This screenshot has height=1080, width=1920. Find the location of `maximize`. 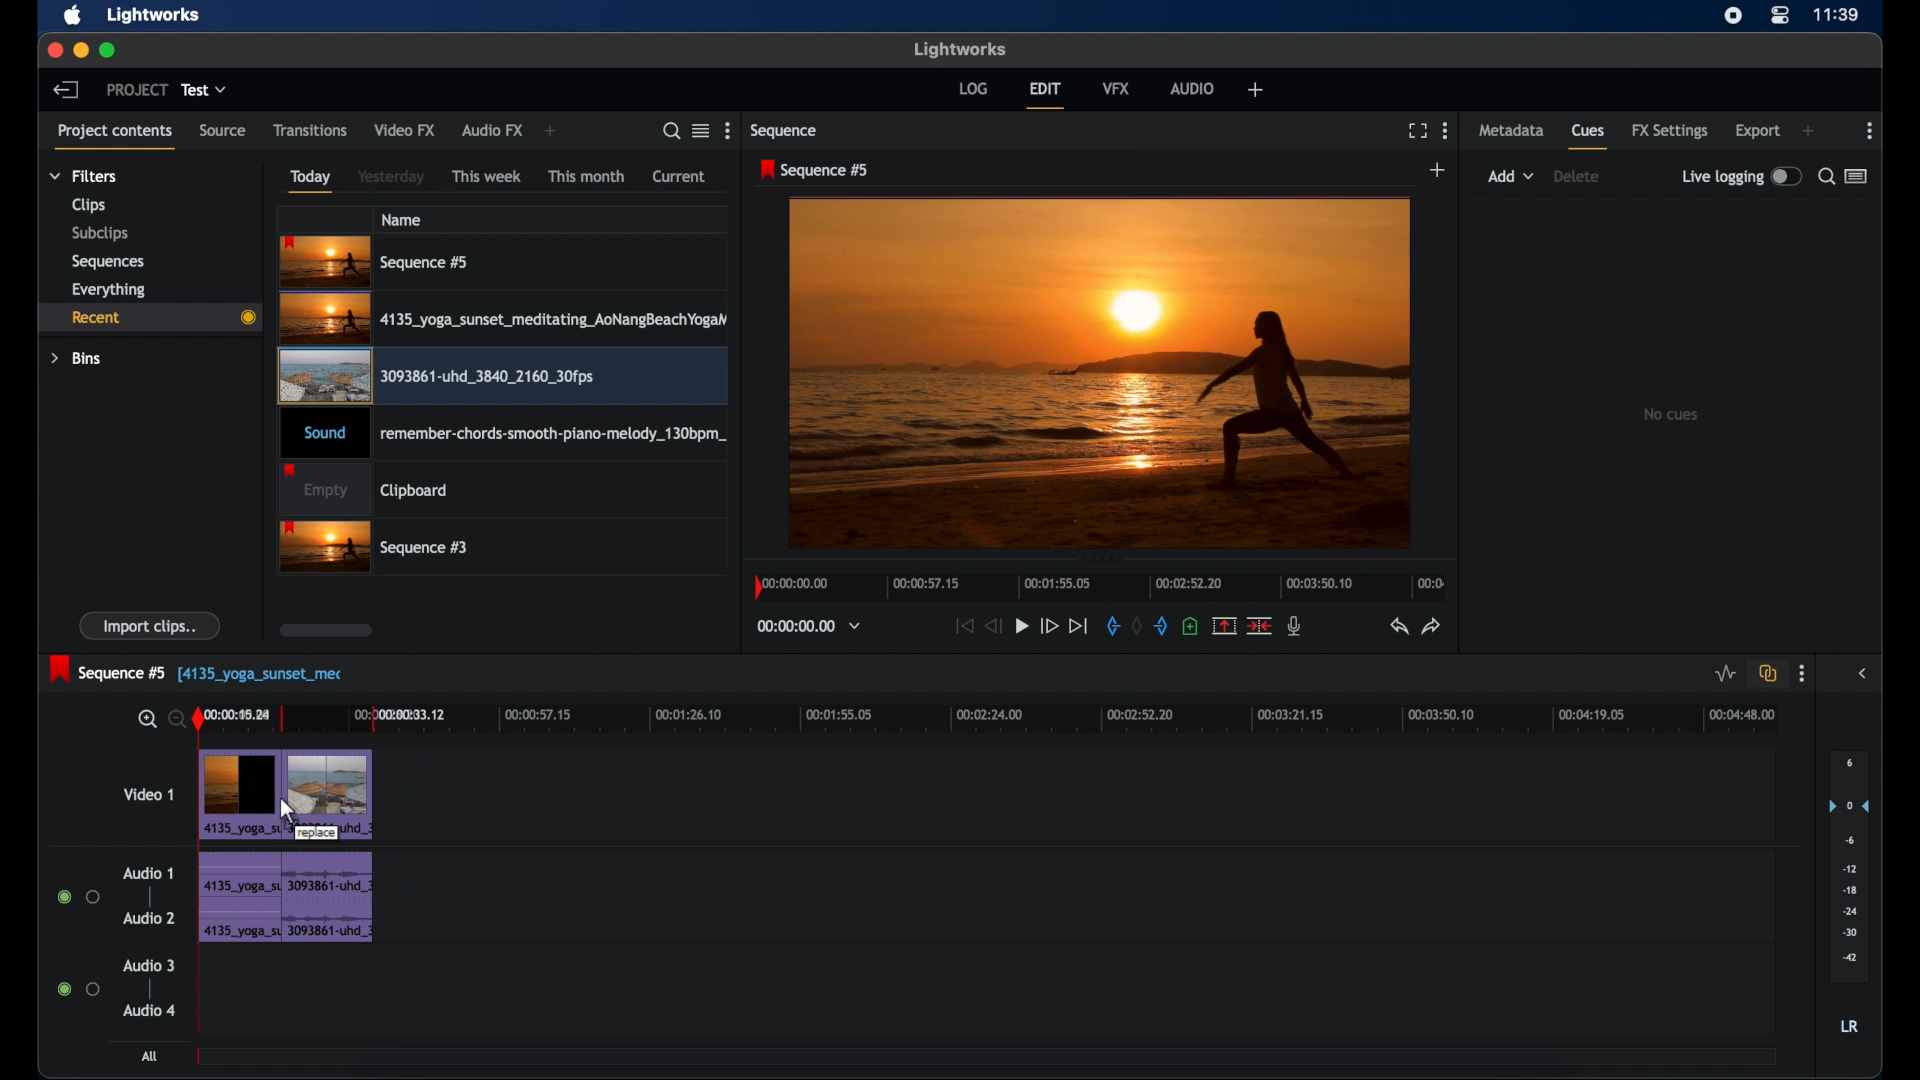

maximize is located at coordinates (108, 50).